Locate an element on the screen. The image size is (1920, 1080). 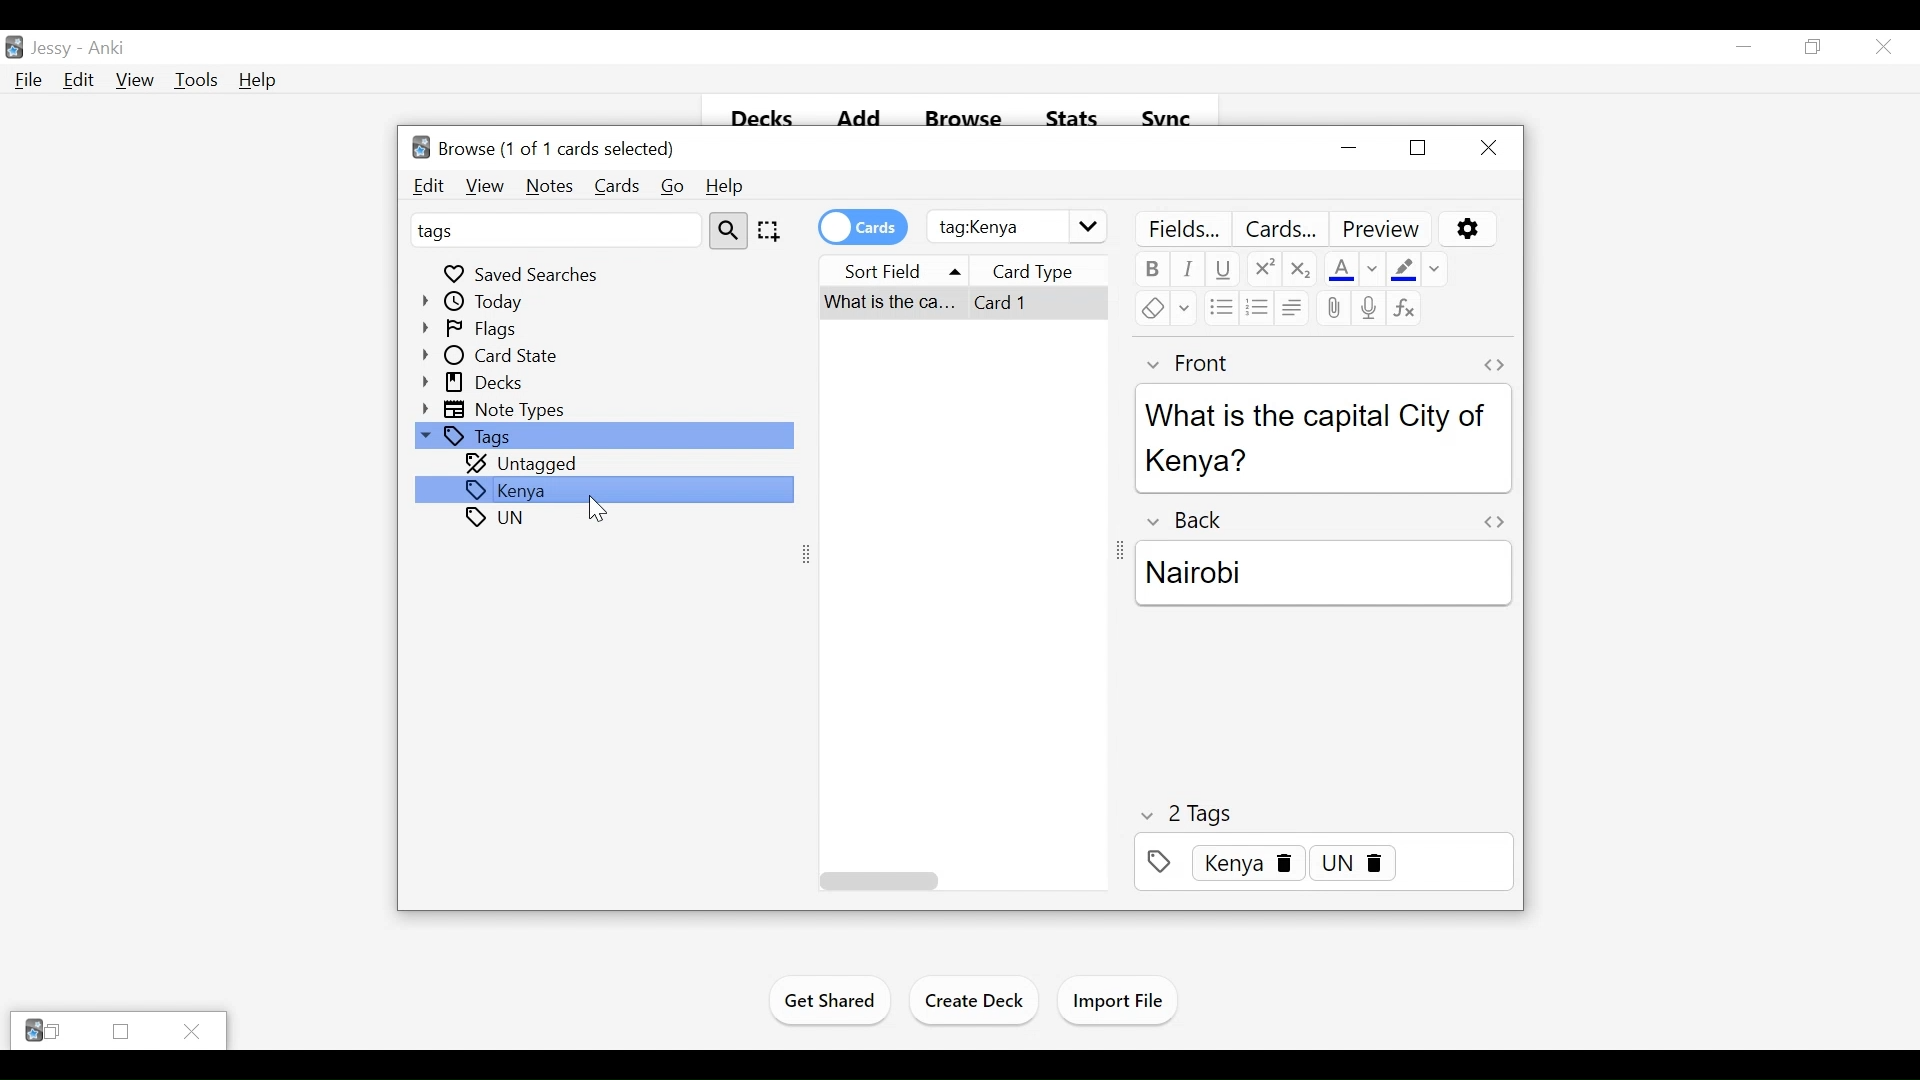
Tools is located at coordinates (197, 81).